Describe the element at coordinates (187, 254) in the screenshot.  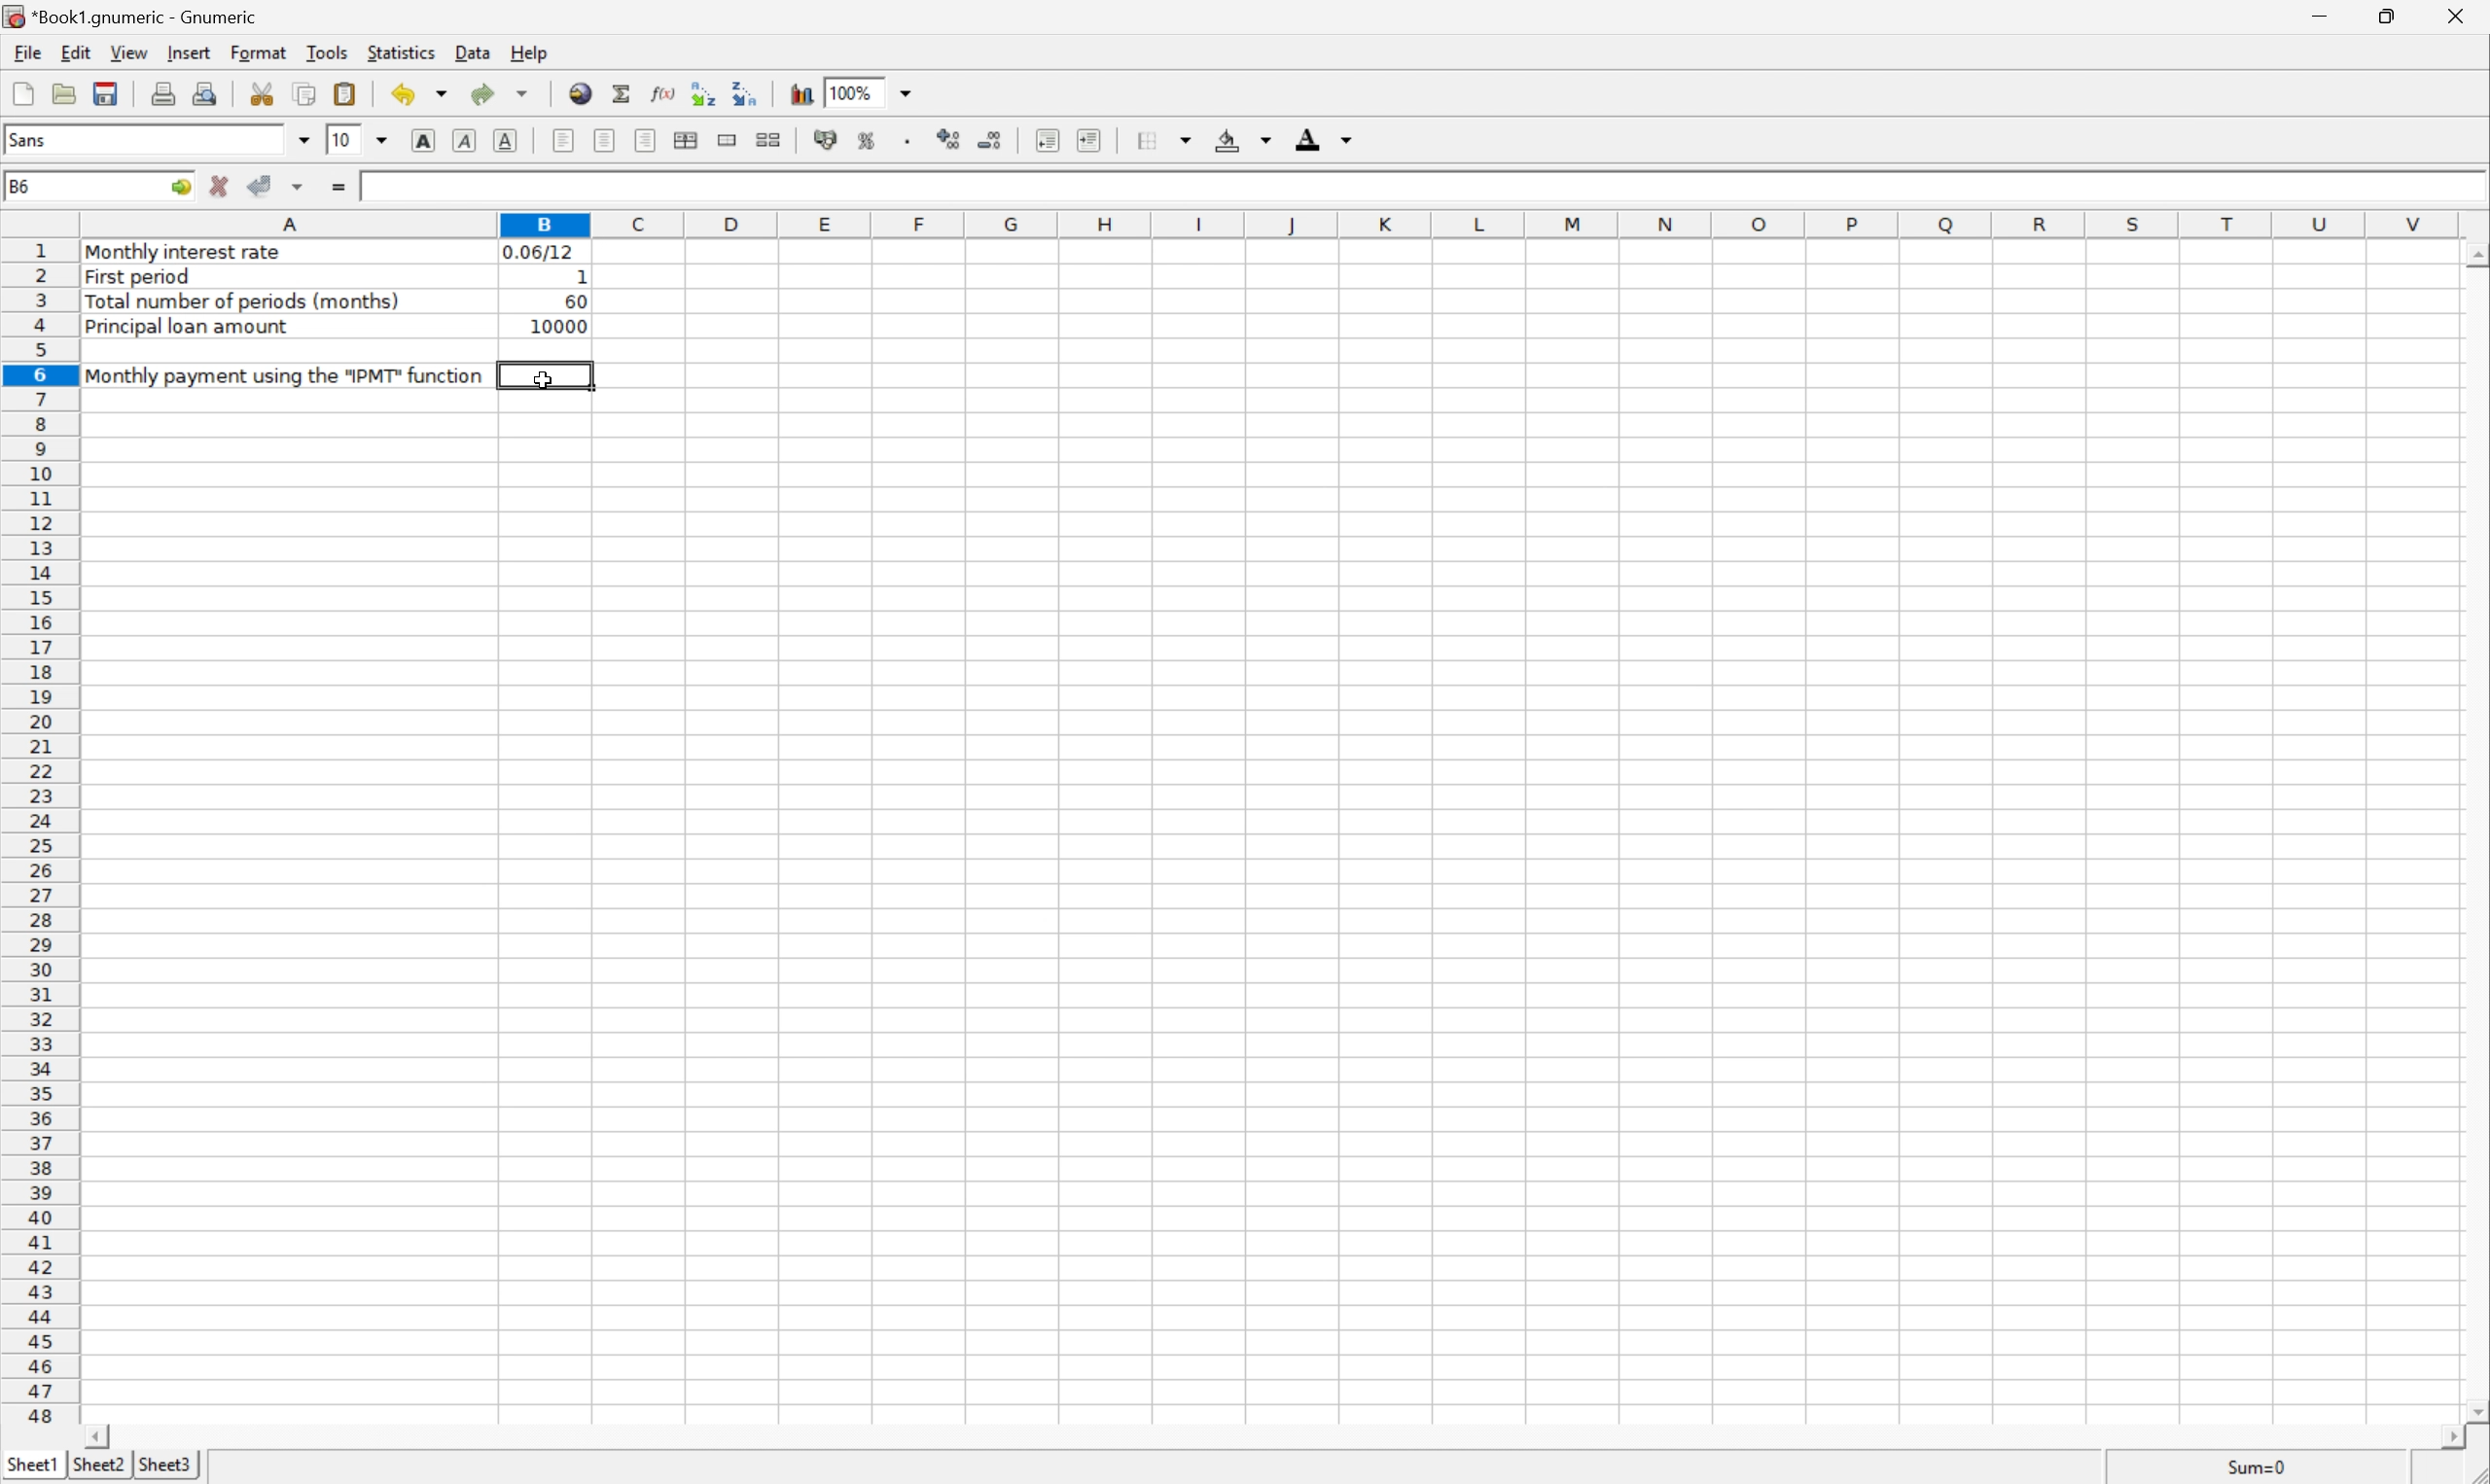
I see `Monthly interest rate` at that location.